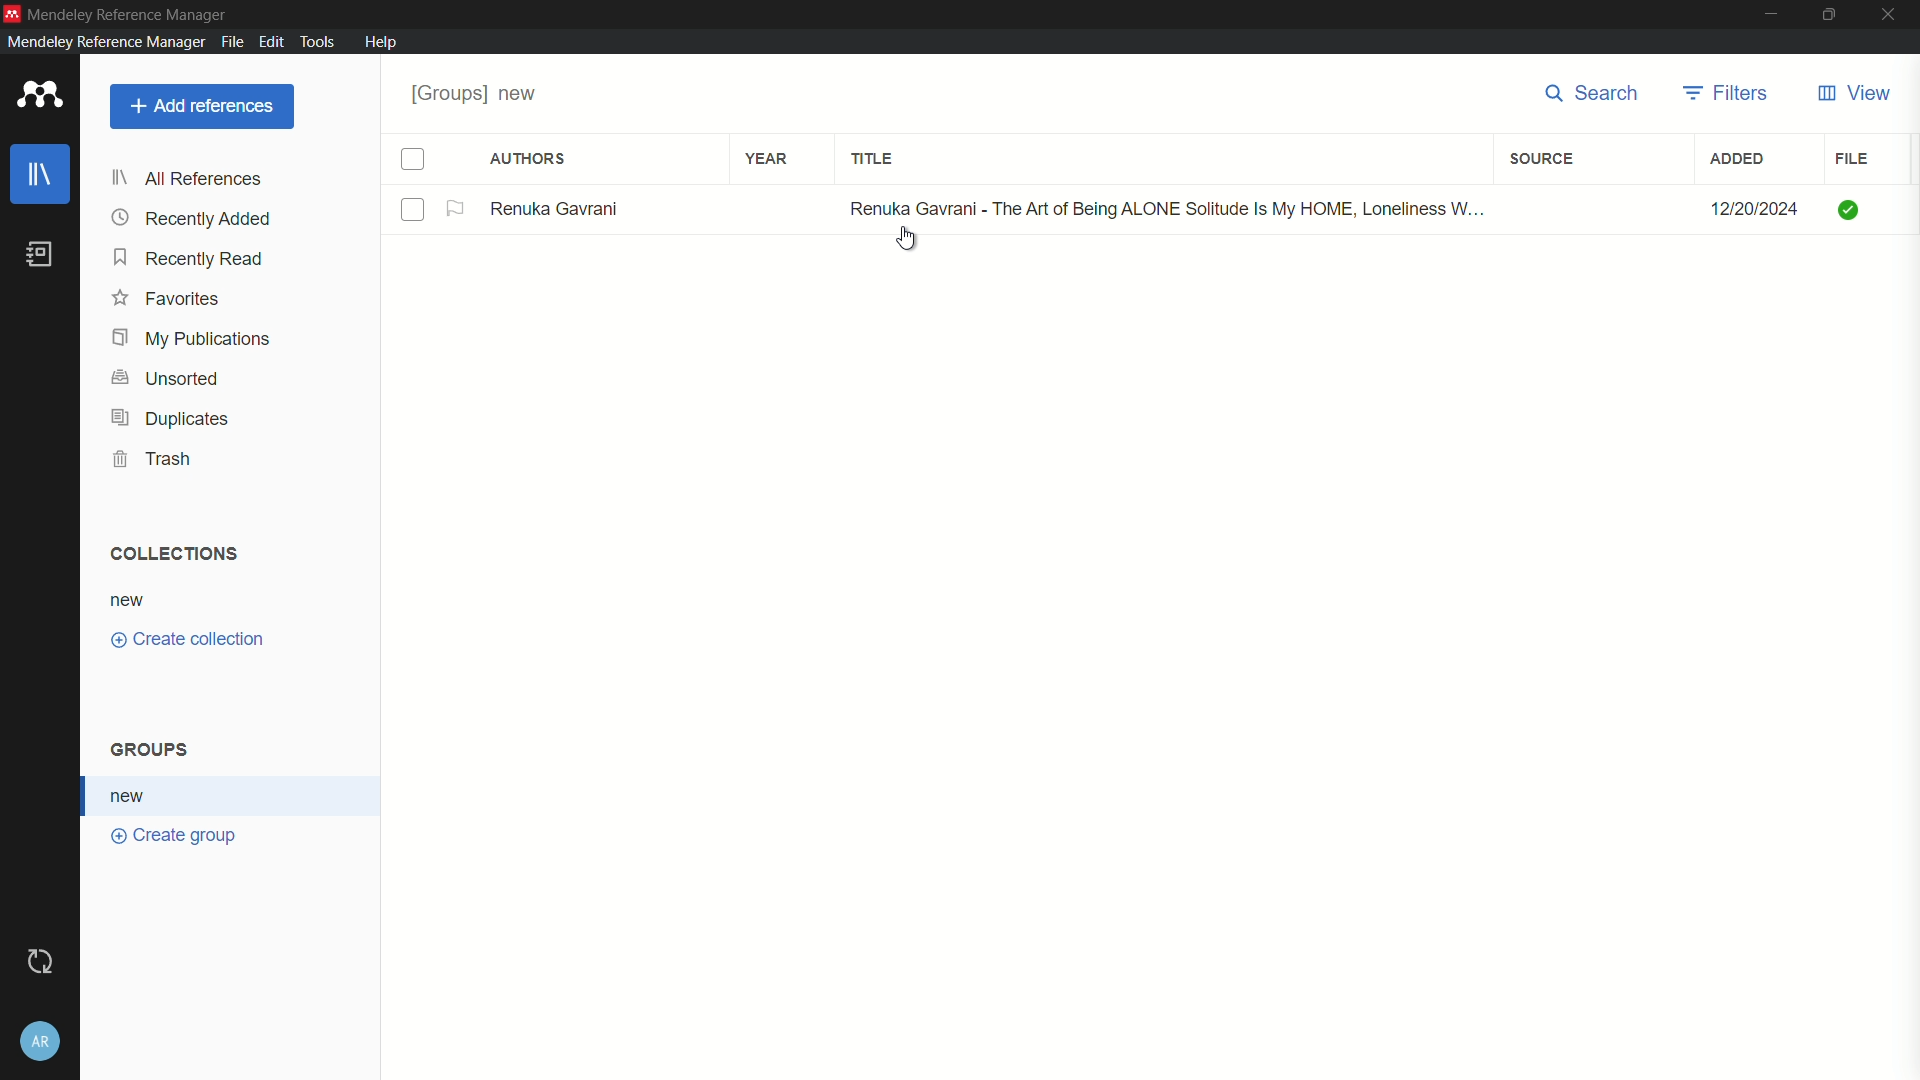 The image size is (1920, 1080). What do you see at coordinates (914, 242) in the screenshot?
I see `cursor` at bounding box center [914, 242].